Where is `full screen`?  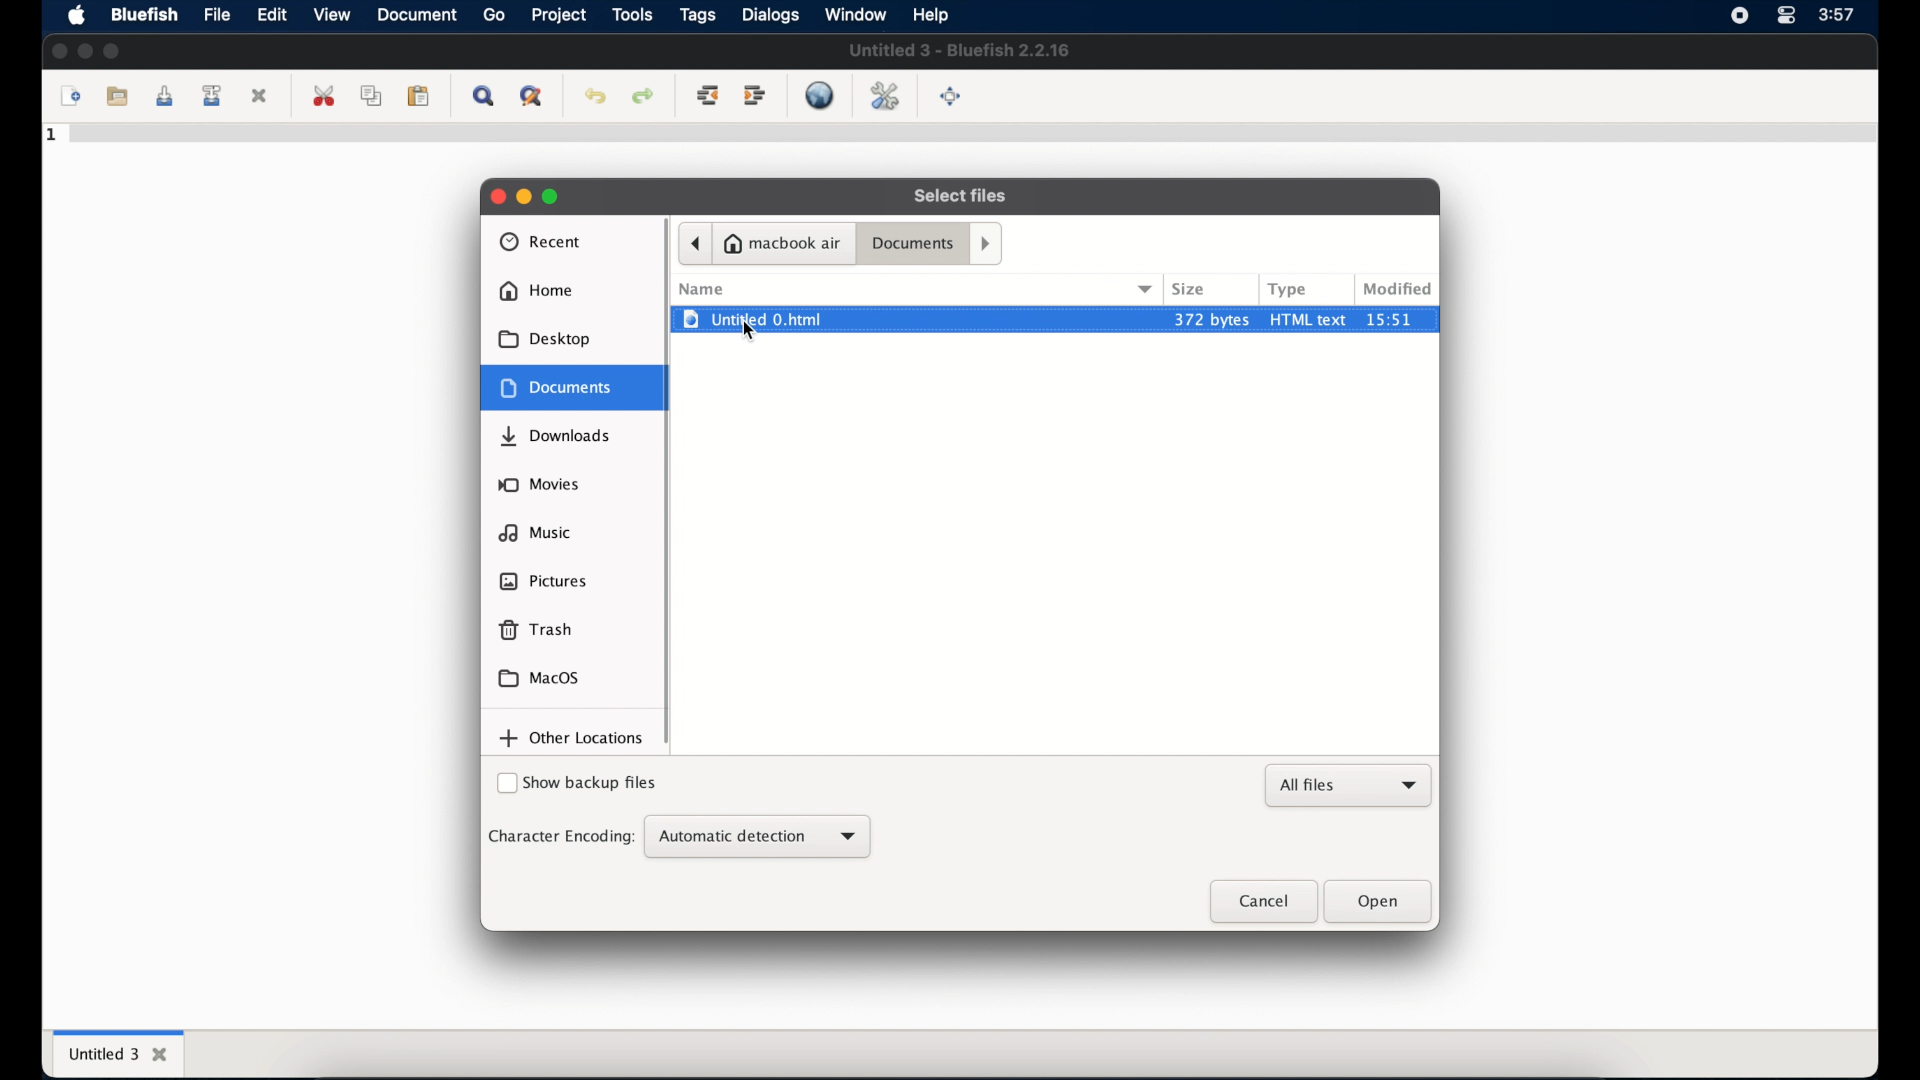
full screen is located at coordinates (952, 97).